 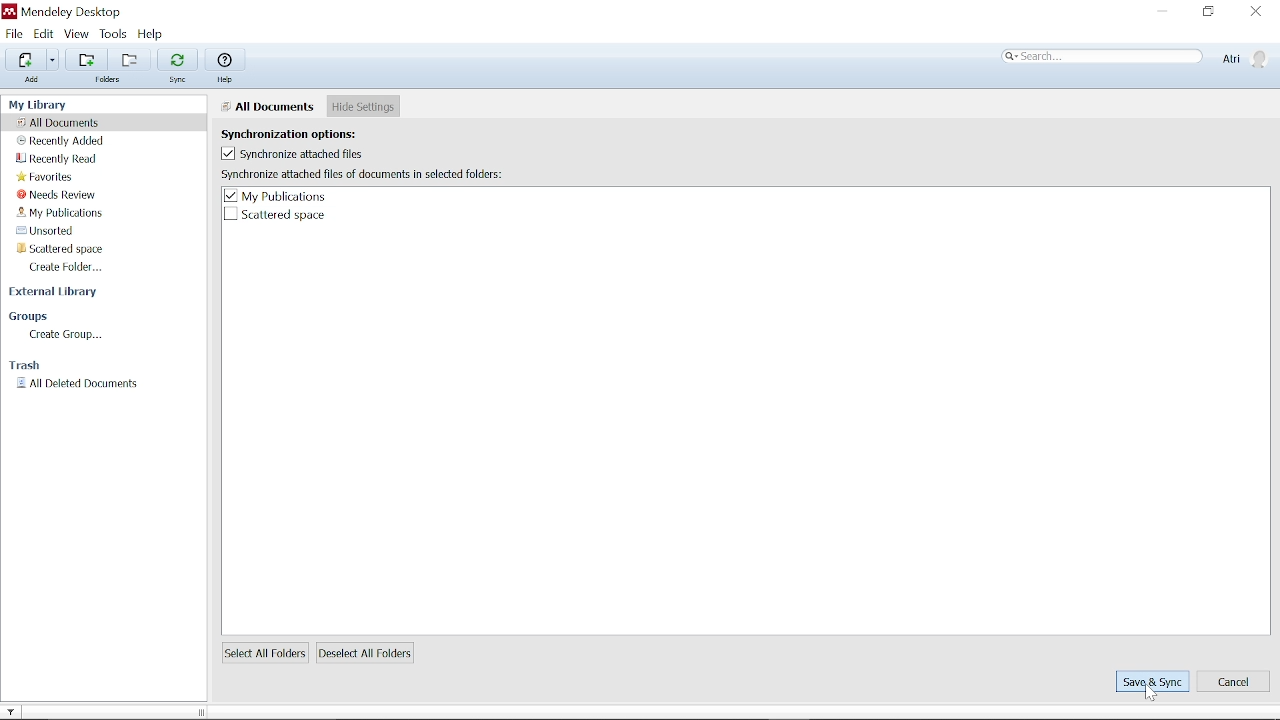 I want to click on ‘synchronize attached files of documents in selected folders:, so click(x=363, y=174).